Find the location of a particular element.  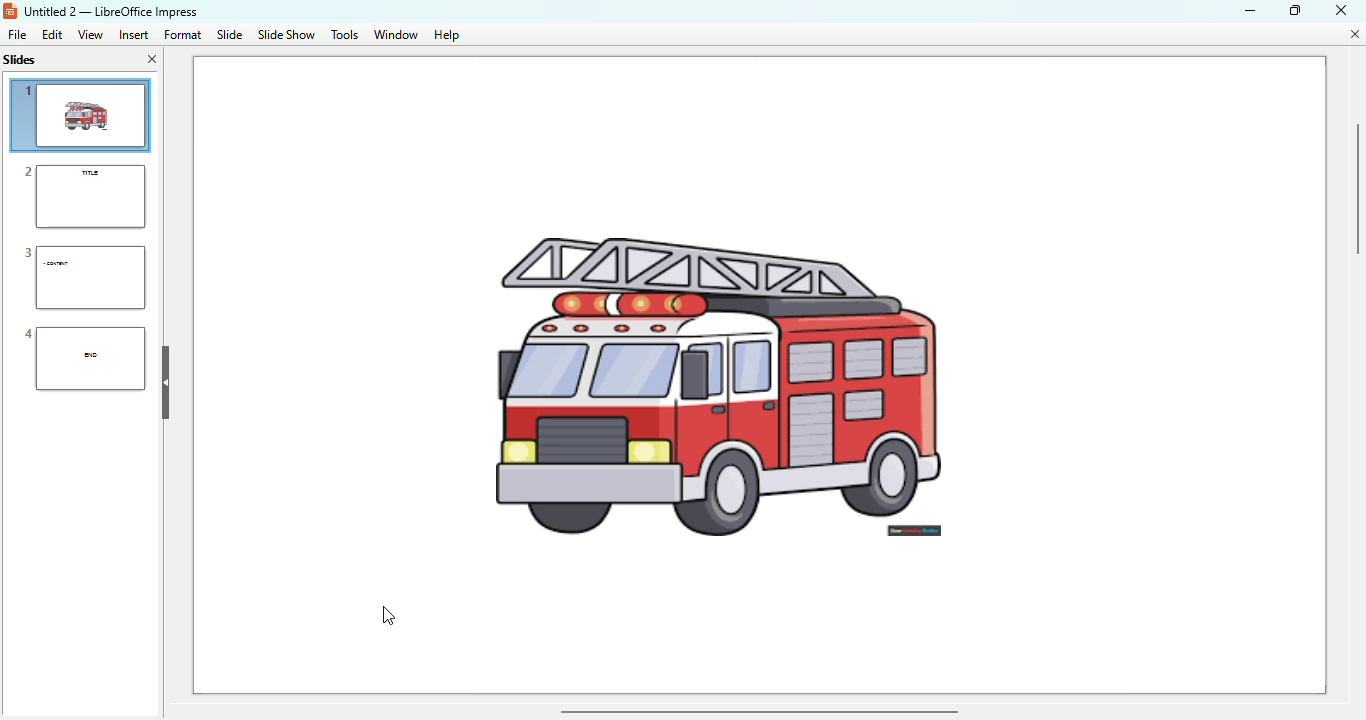

image is located at coordinates (772, 328).